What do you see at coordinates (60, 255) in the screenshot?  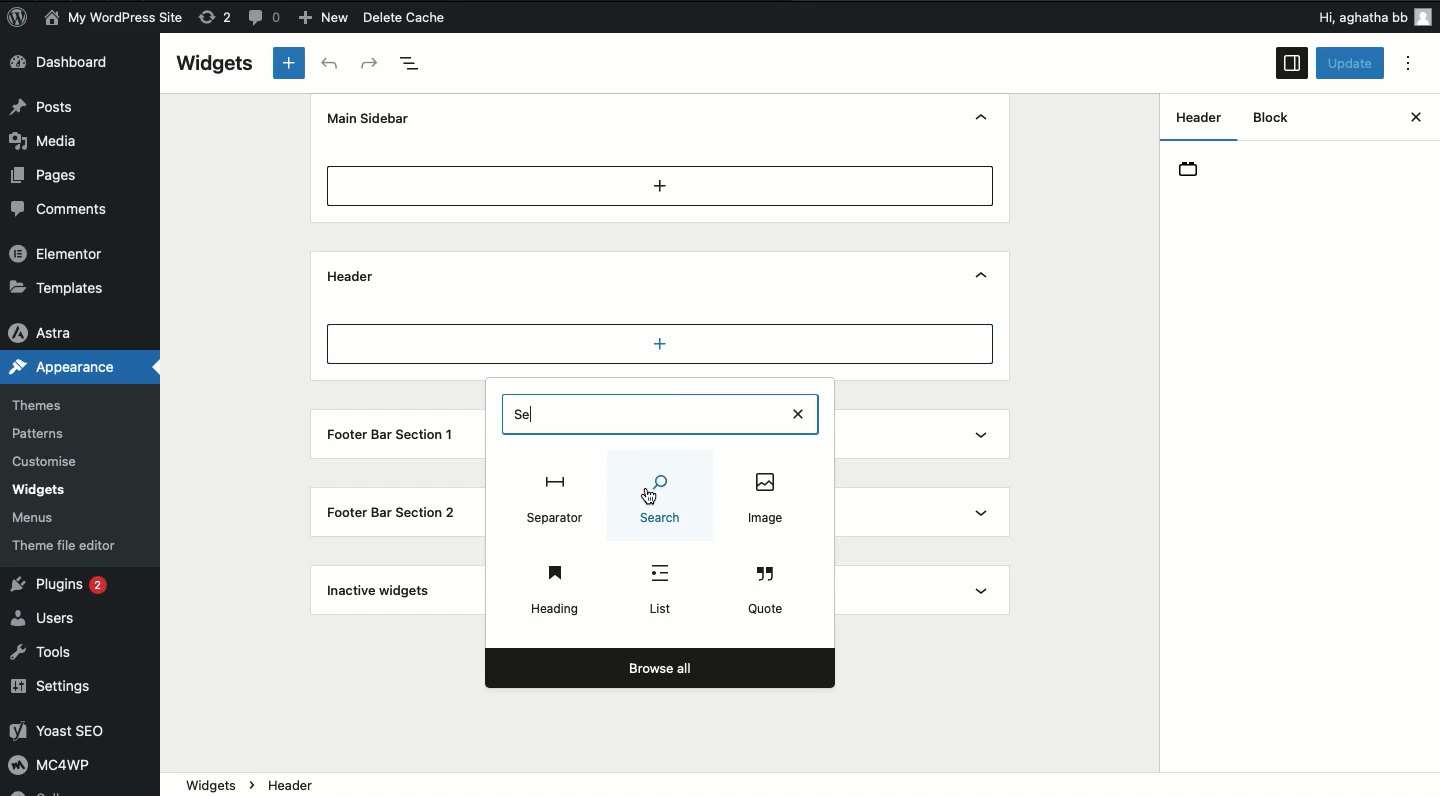 I see `Elementor` at bounding box center [60, 255].